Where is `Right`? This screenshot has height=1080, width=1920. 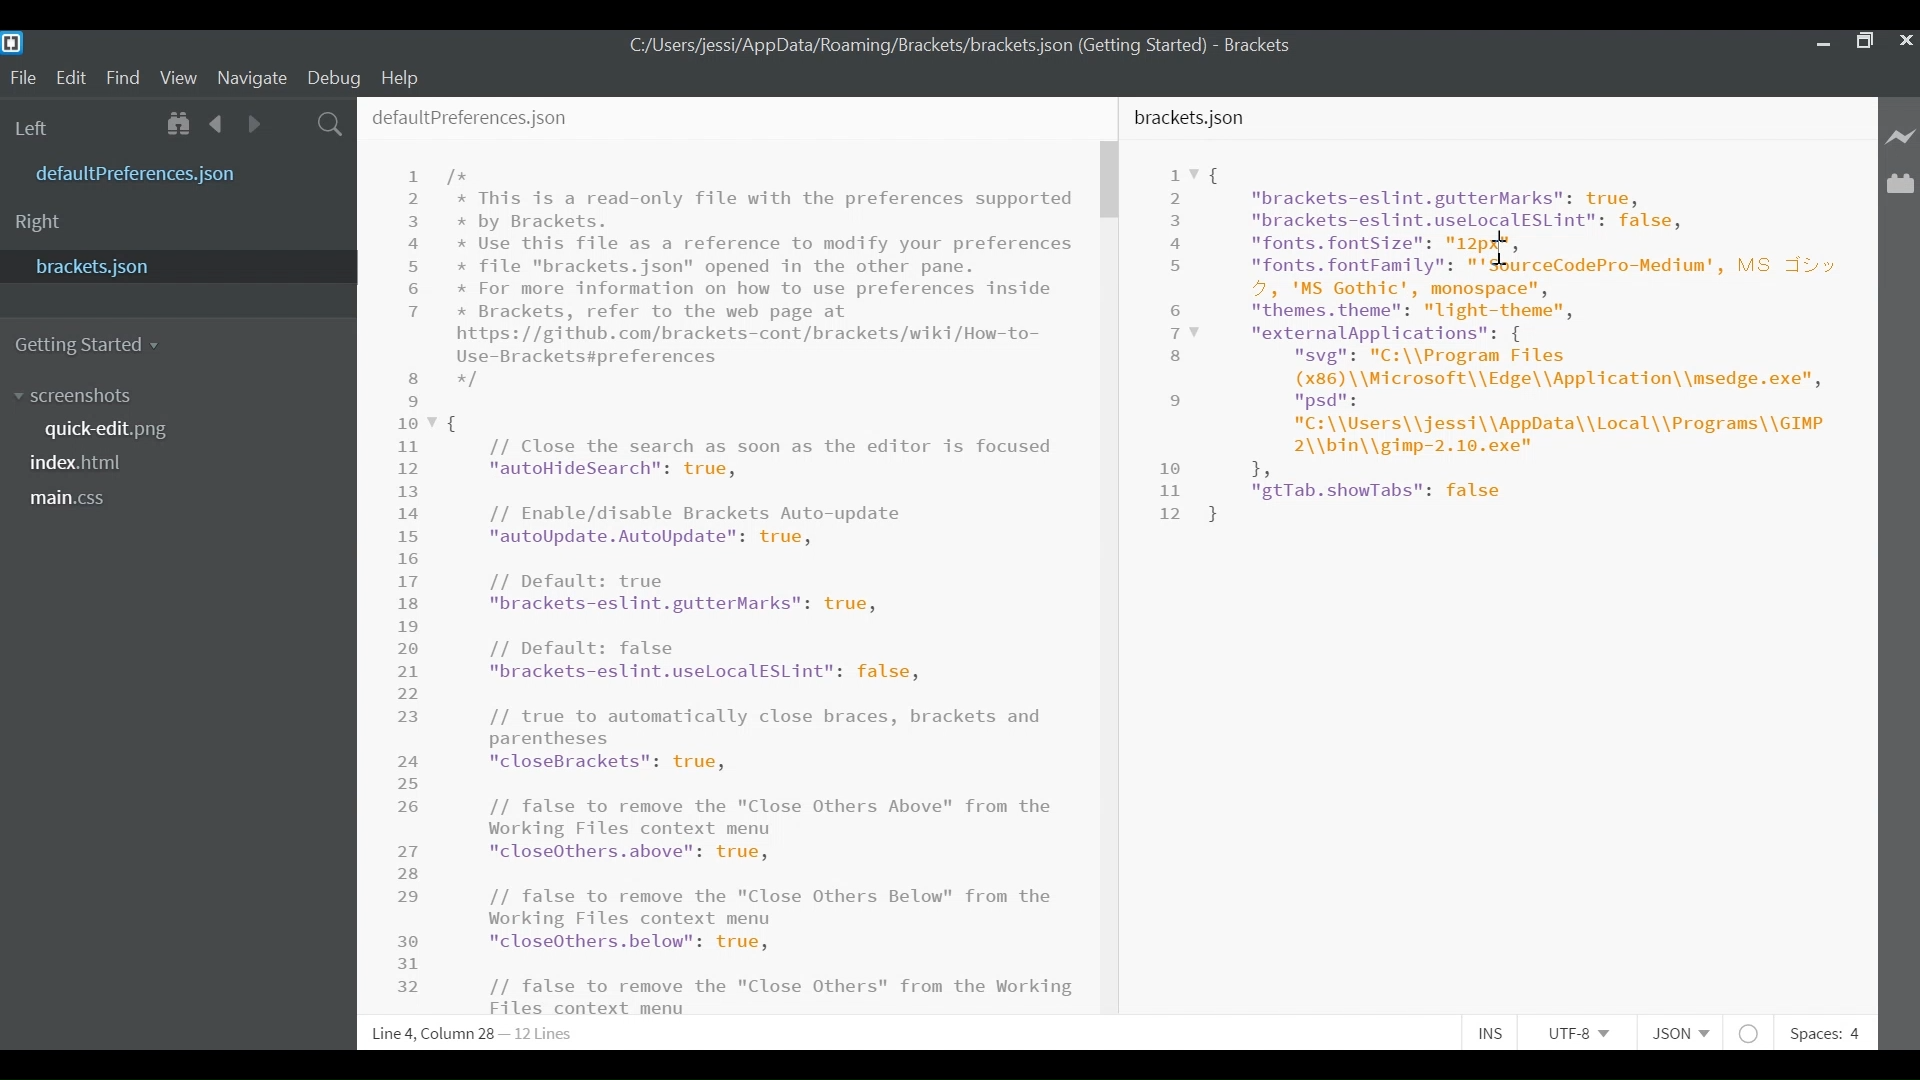 Right is located at coordinates (38, 224).